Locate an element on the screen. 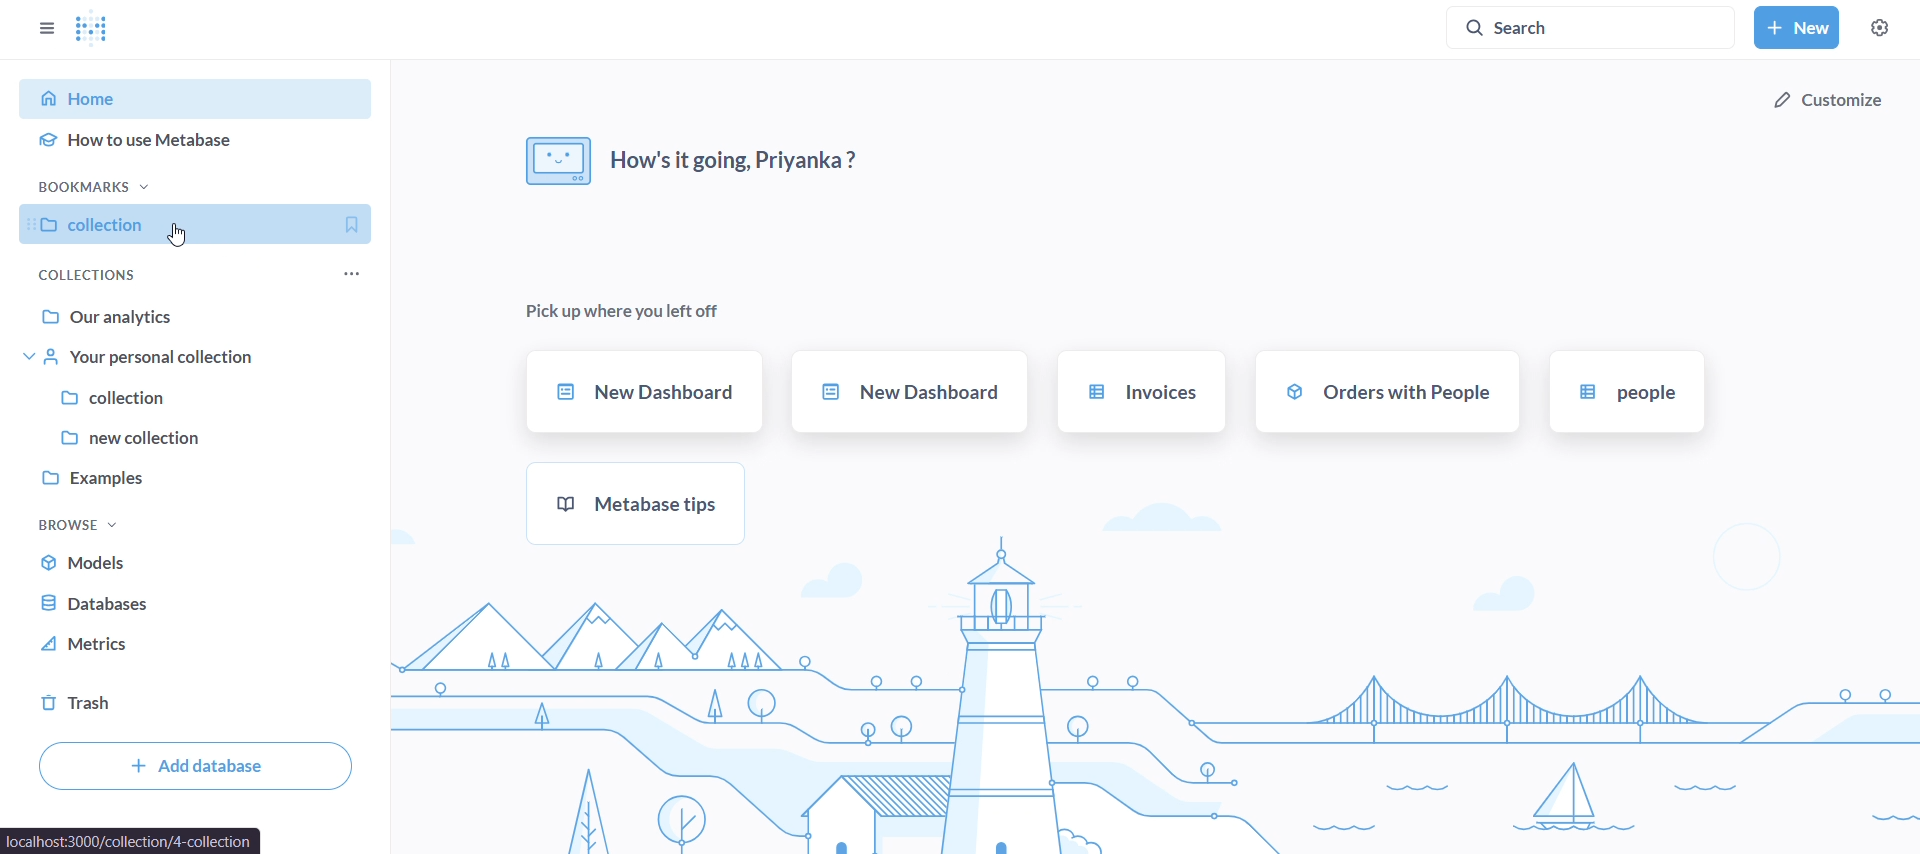 This screenshot has width=1920, height=854. examples is located at coordinates (192, 478).